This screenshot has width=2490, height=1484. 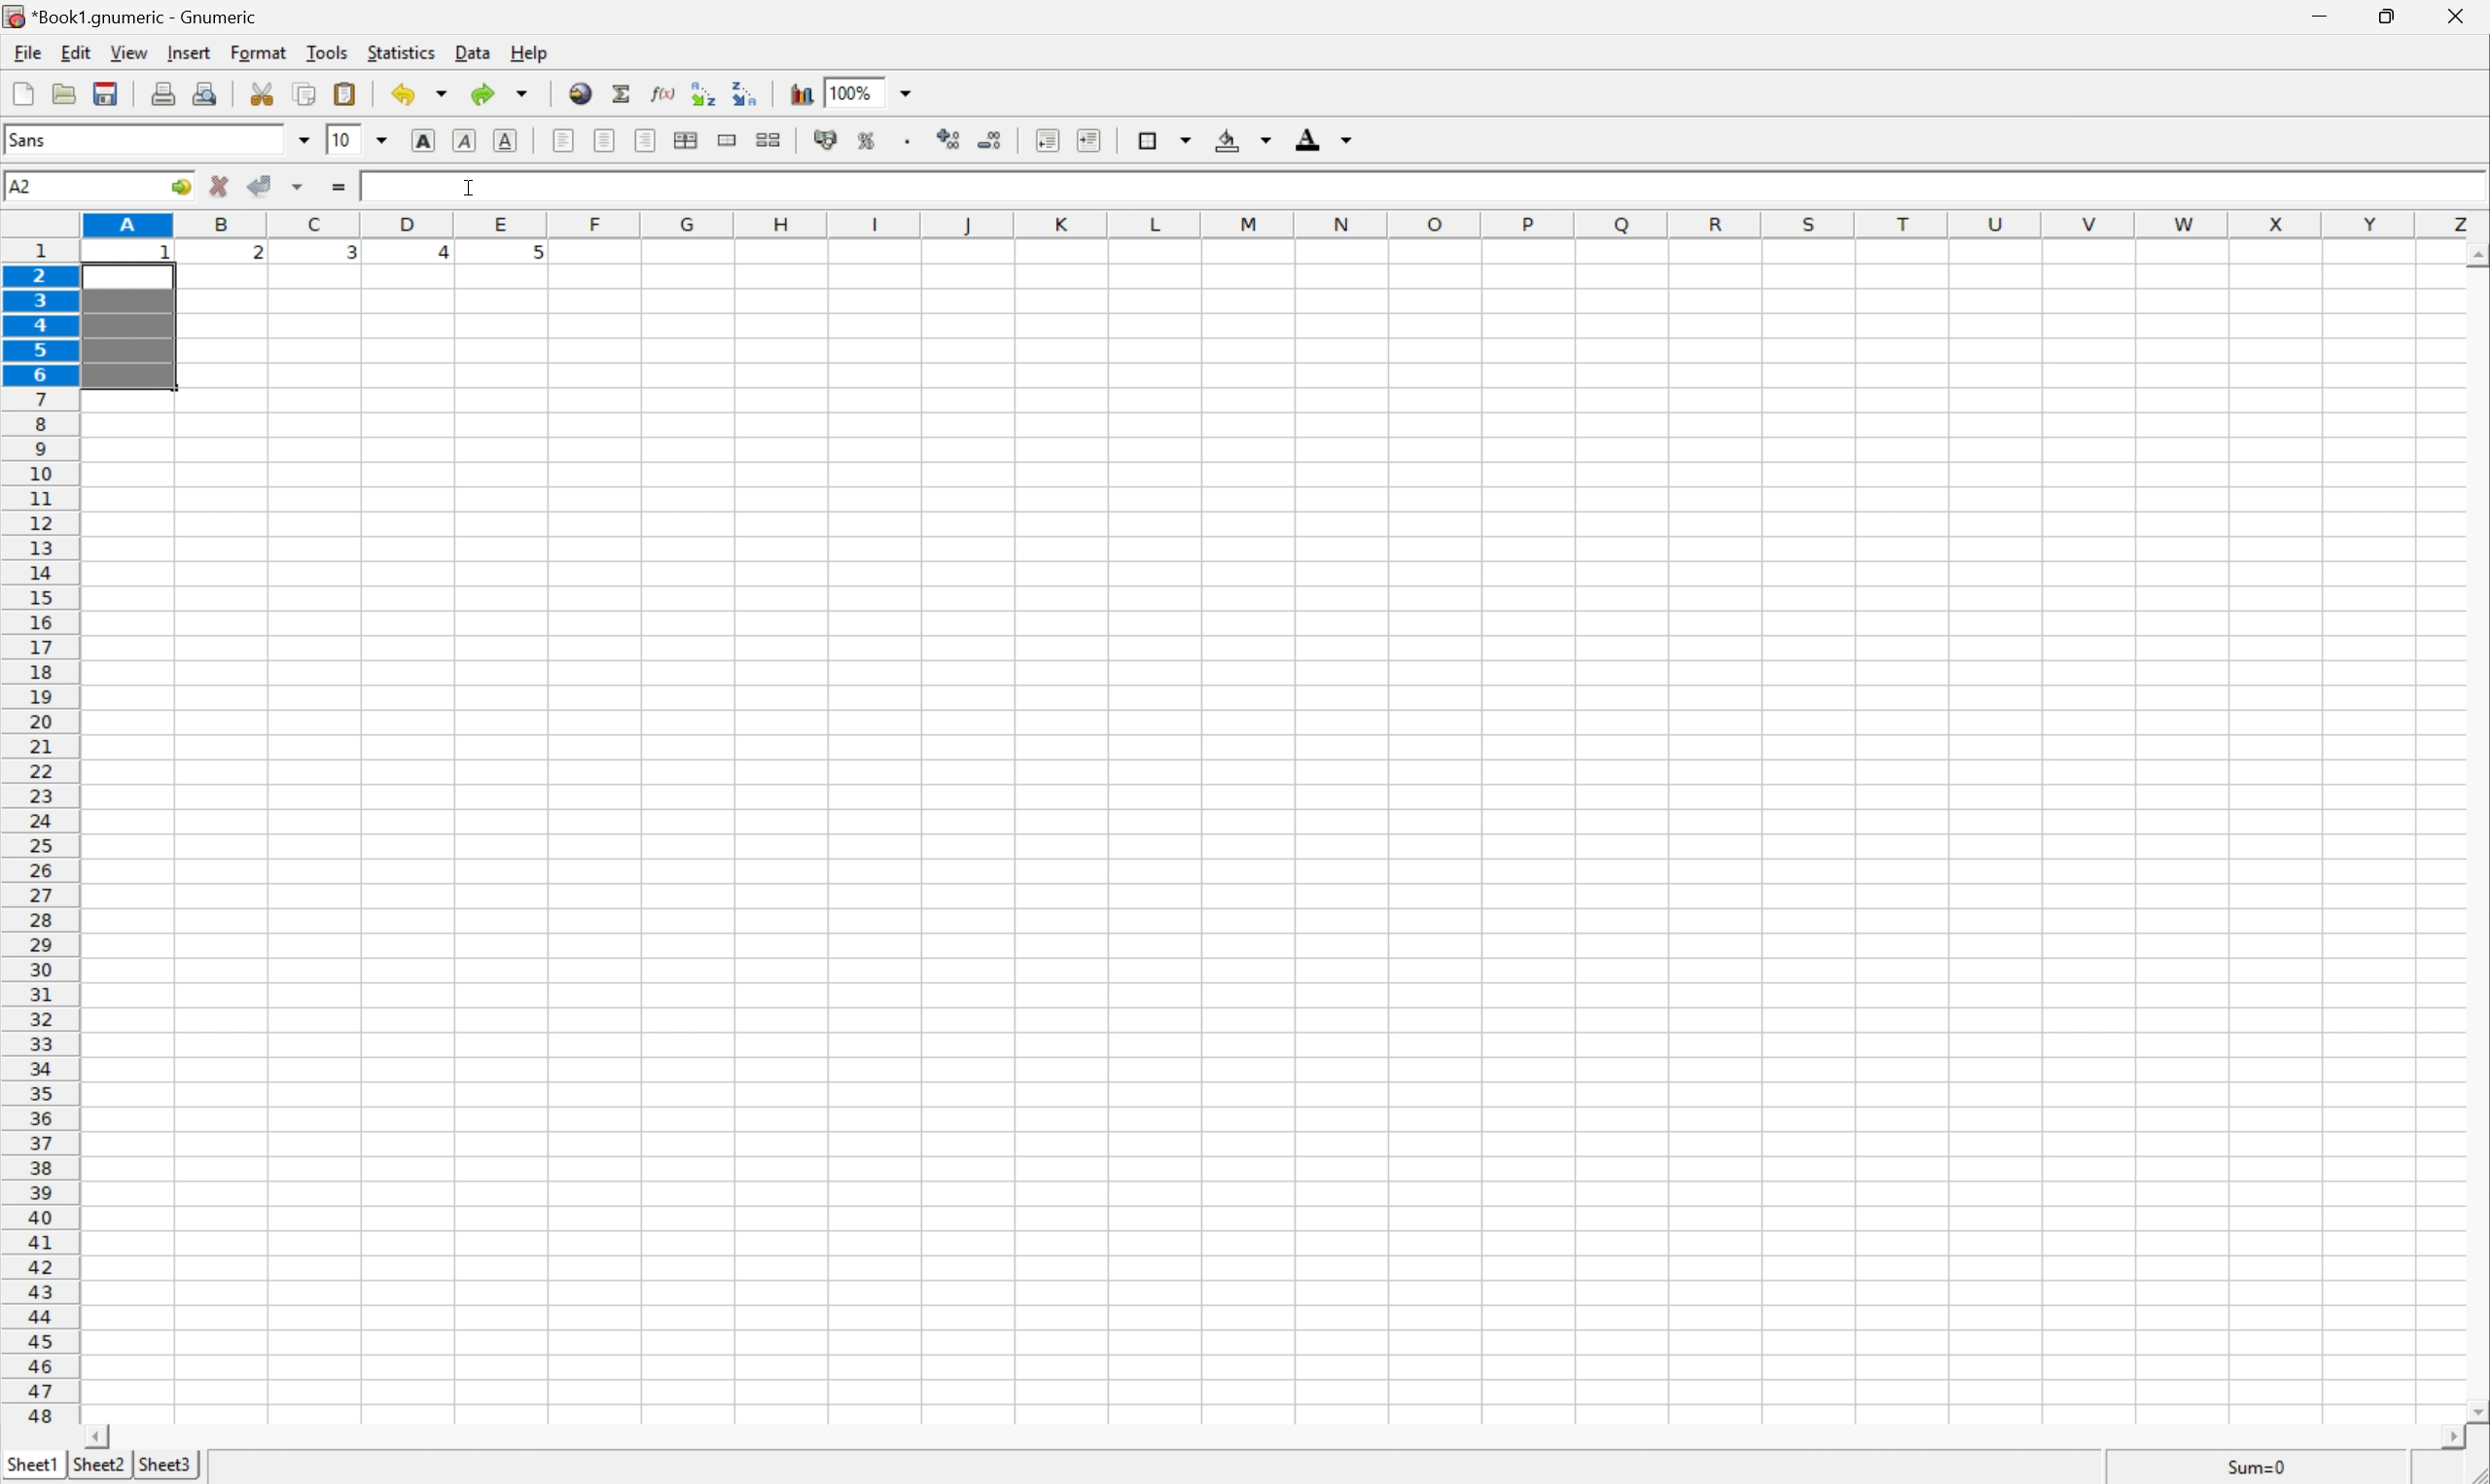 What do you see at coordinates (1086, 140) in the screenshot?
I see `increase indent` at bounding box center [1086, 140].